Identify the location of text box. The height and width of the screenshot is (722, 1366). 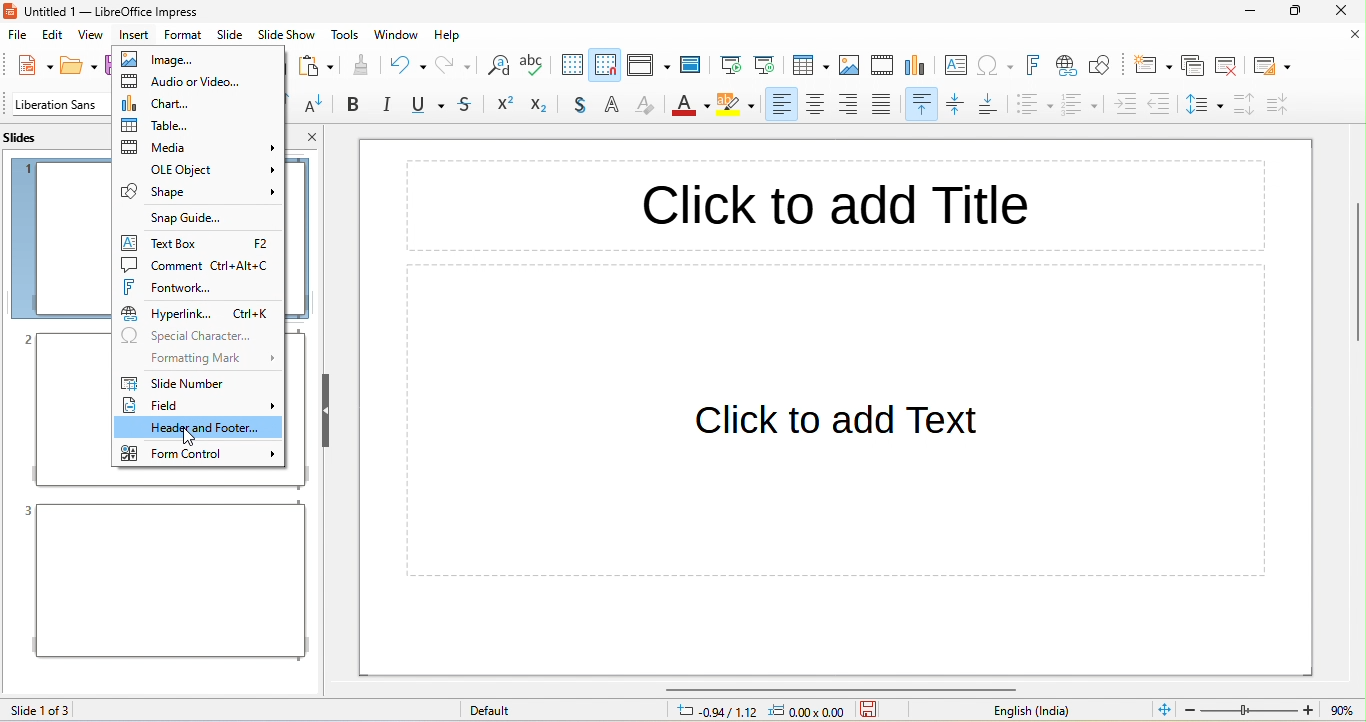
(955, 66).